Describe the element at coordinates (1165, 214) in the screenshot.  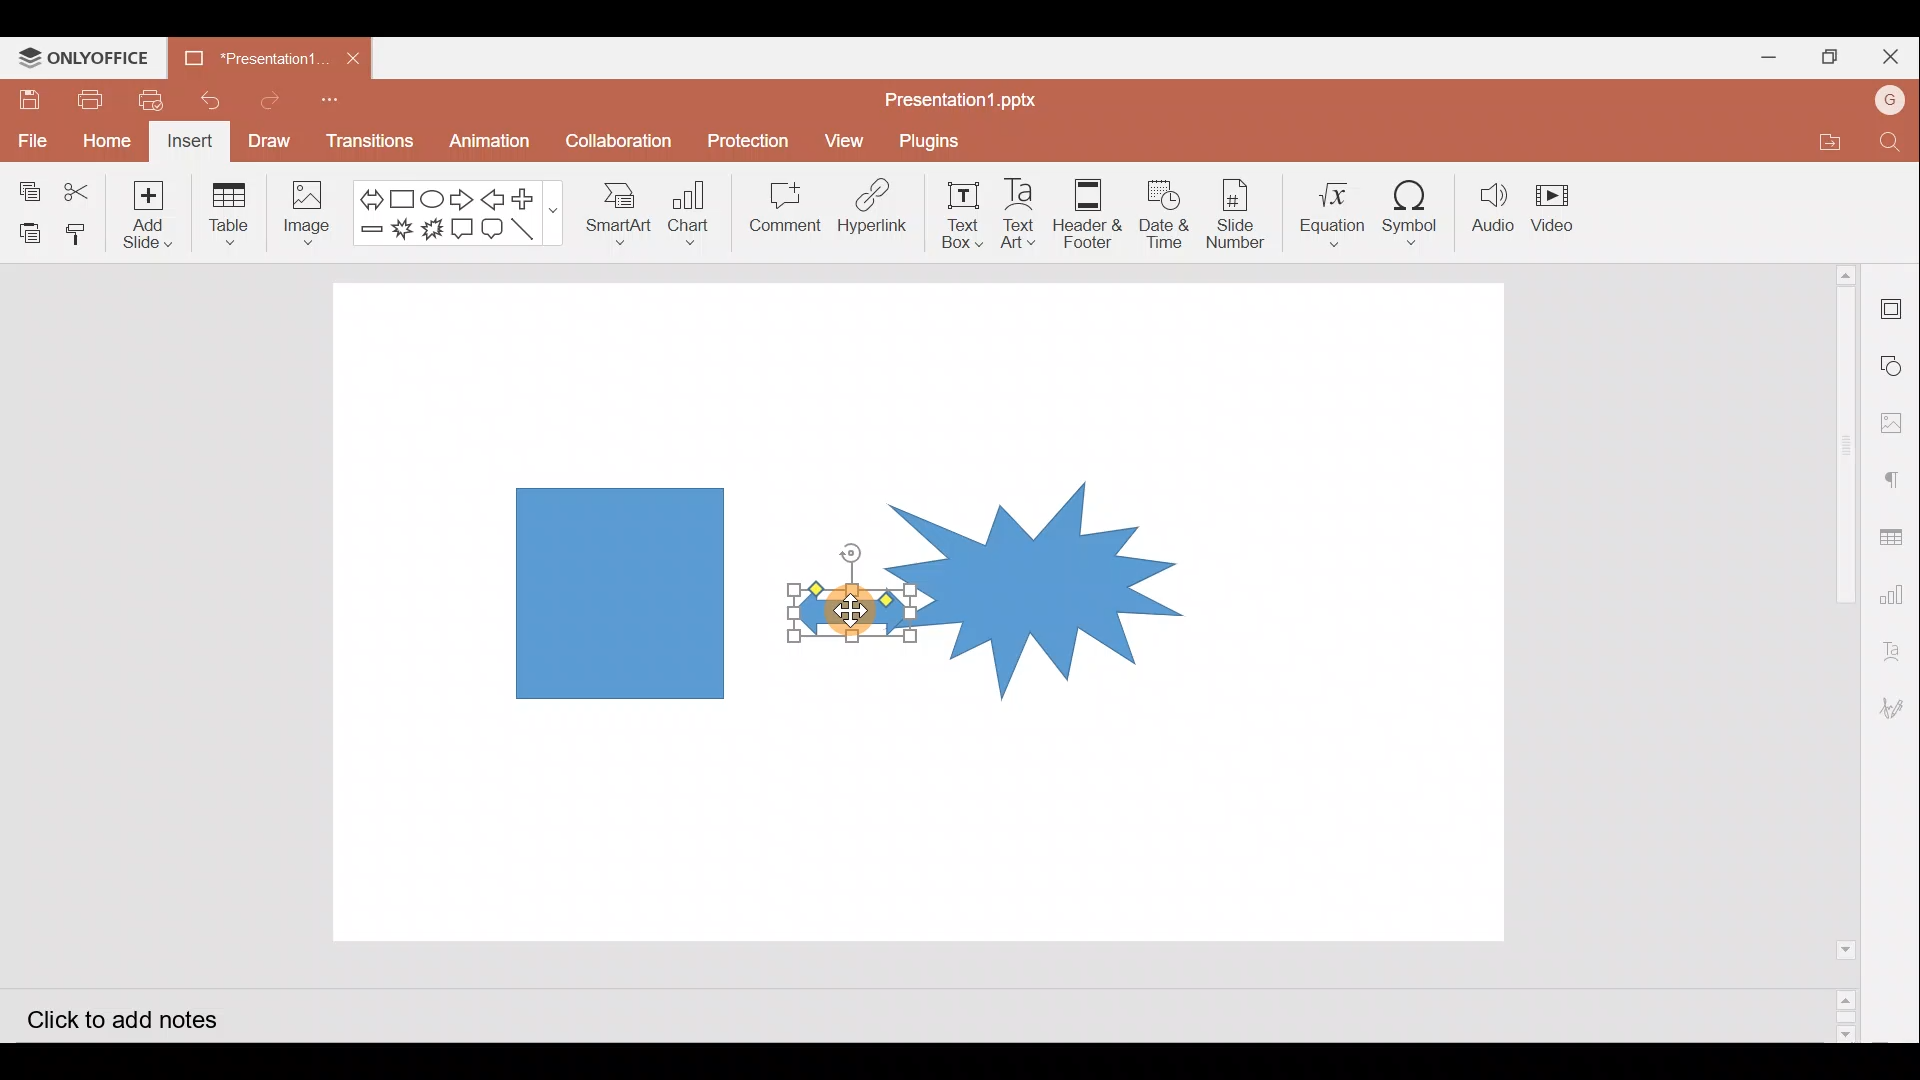
I see `Date & time` at that location.